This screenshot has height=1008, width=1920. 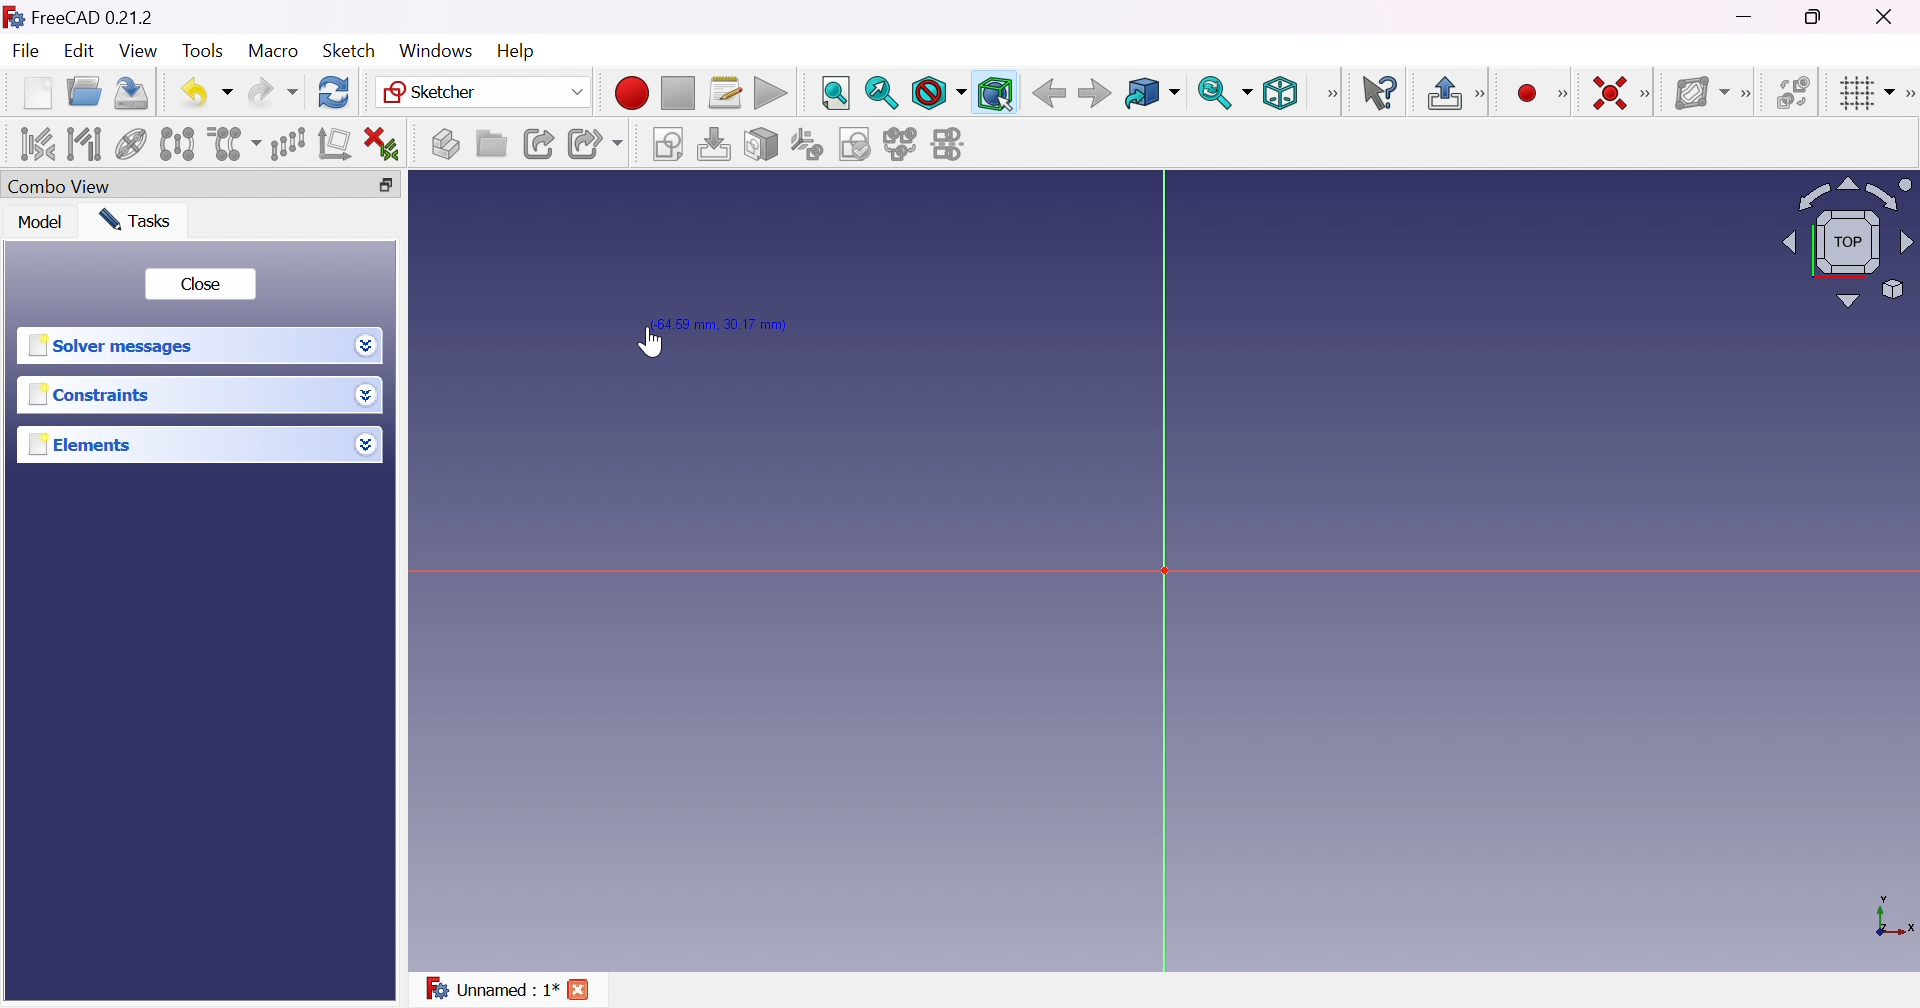 I want to click on Rectangular array, so click(x=287, y=145).